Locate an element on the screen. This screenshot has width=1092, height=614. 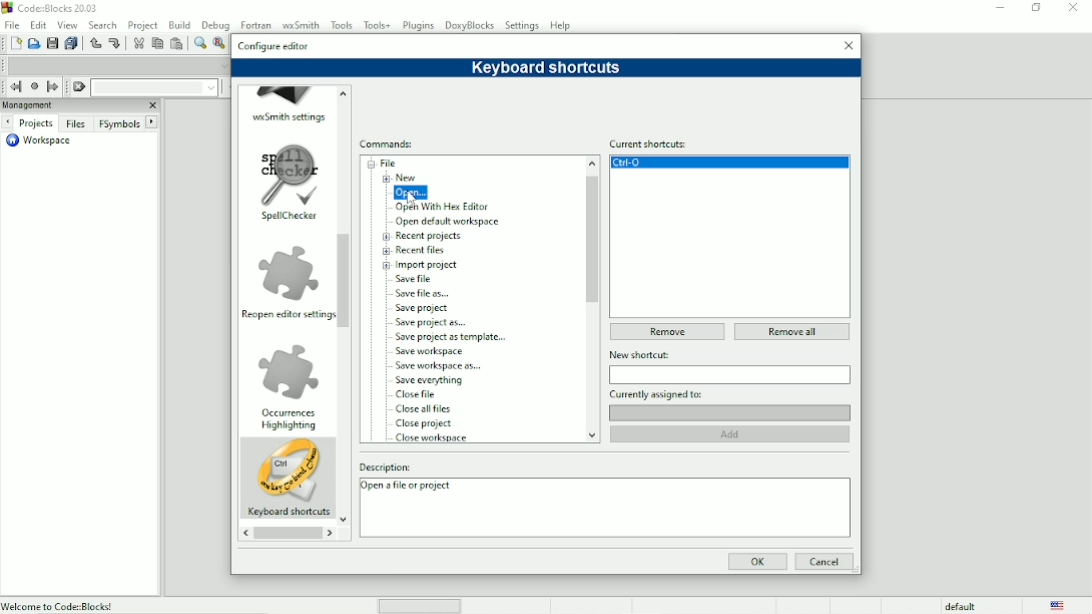
Remove is located at coordinates (665, 332).